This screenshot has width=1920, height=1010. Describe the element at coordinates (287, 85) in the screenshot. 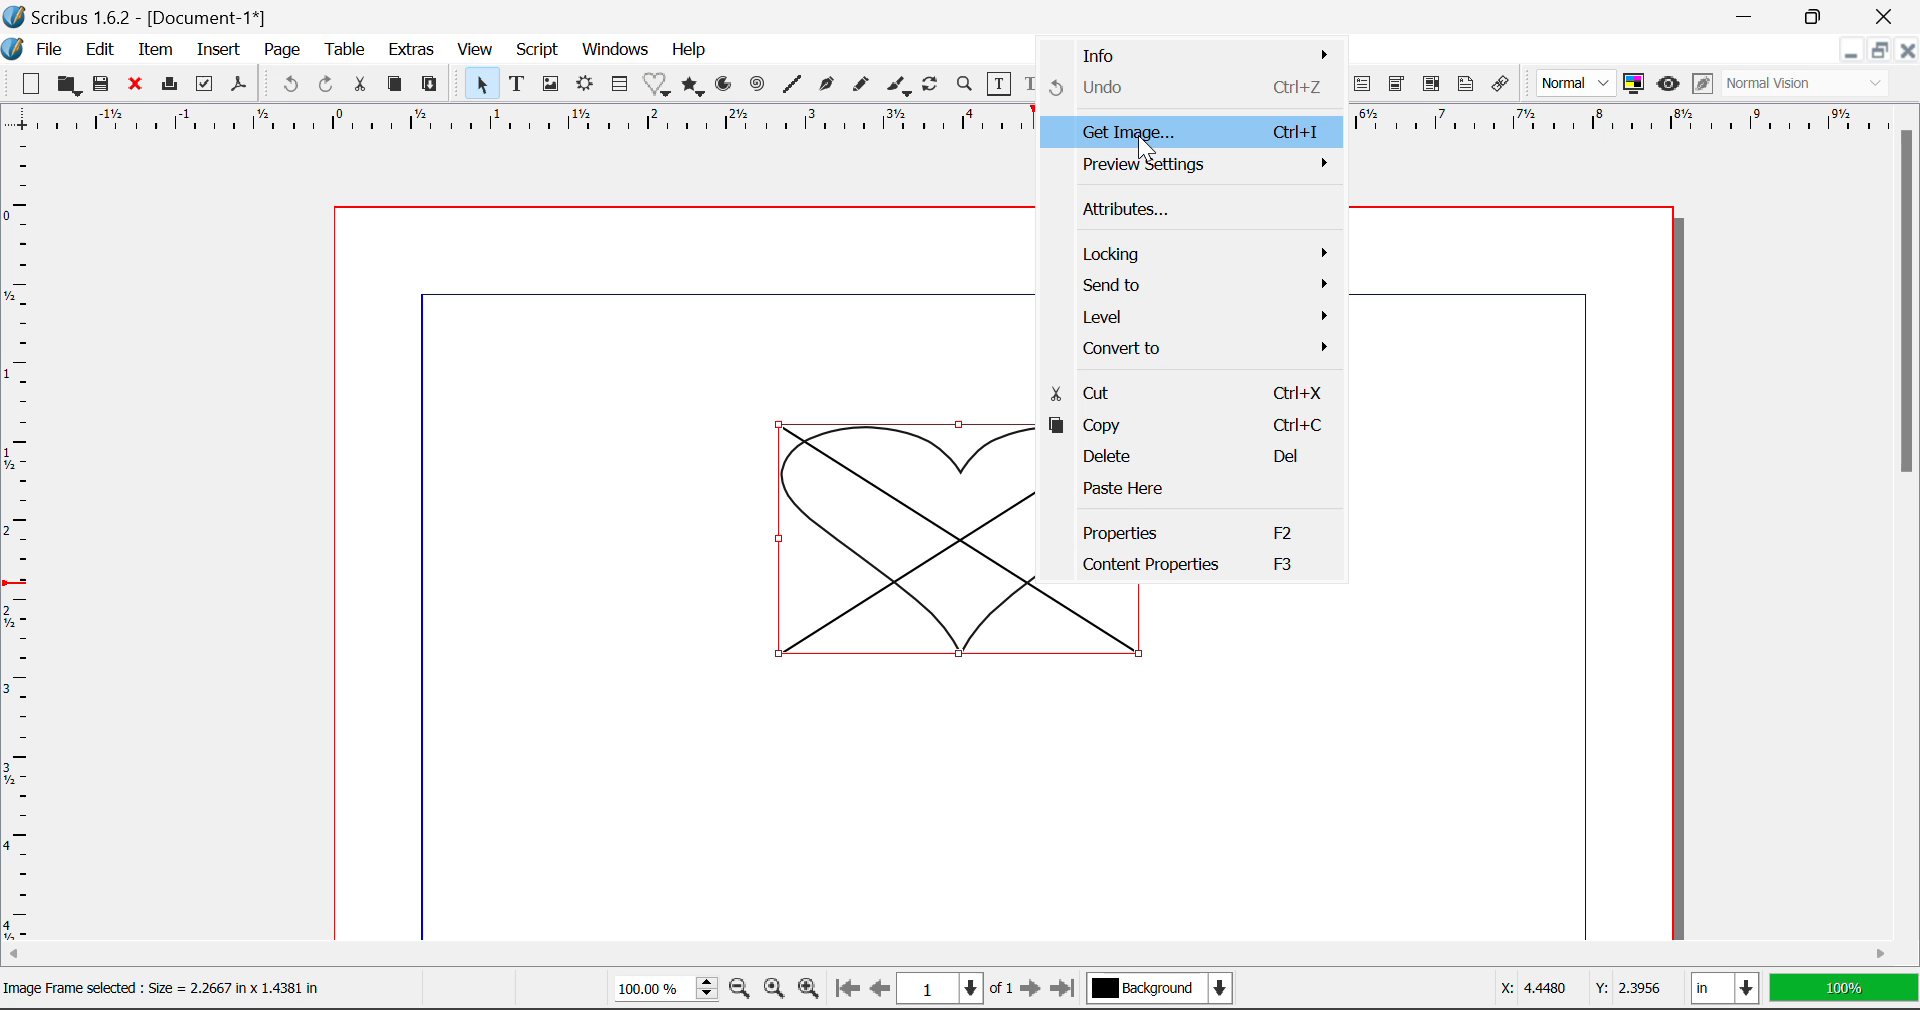

I see `Undo` at that location.